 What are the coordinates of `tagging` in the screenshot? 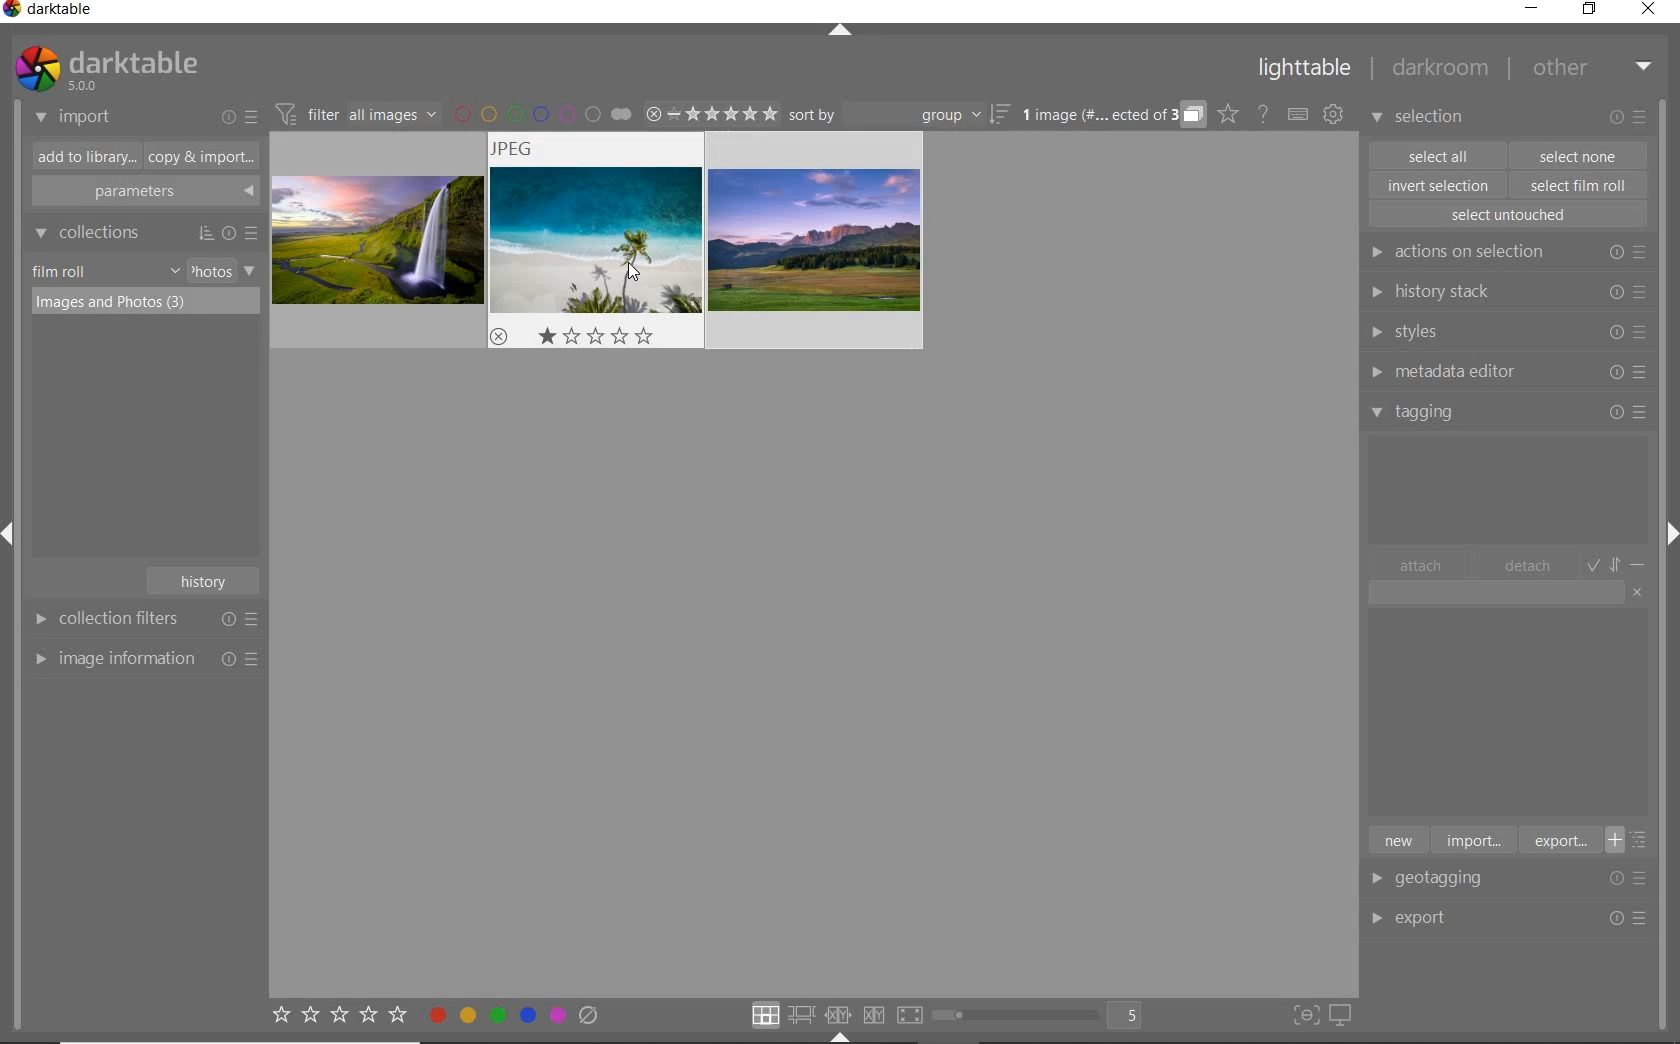 It's located at (1509, 411).